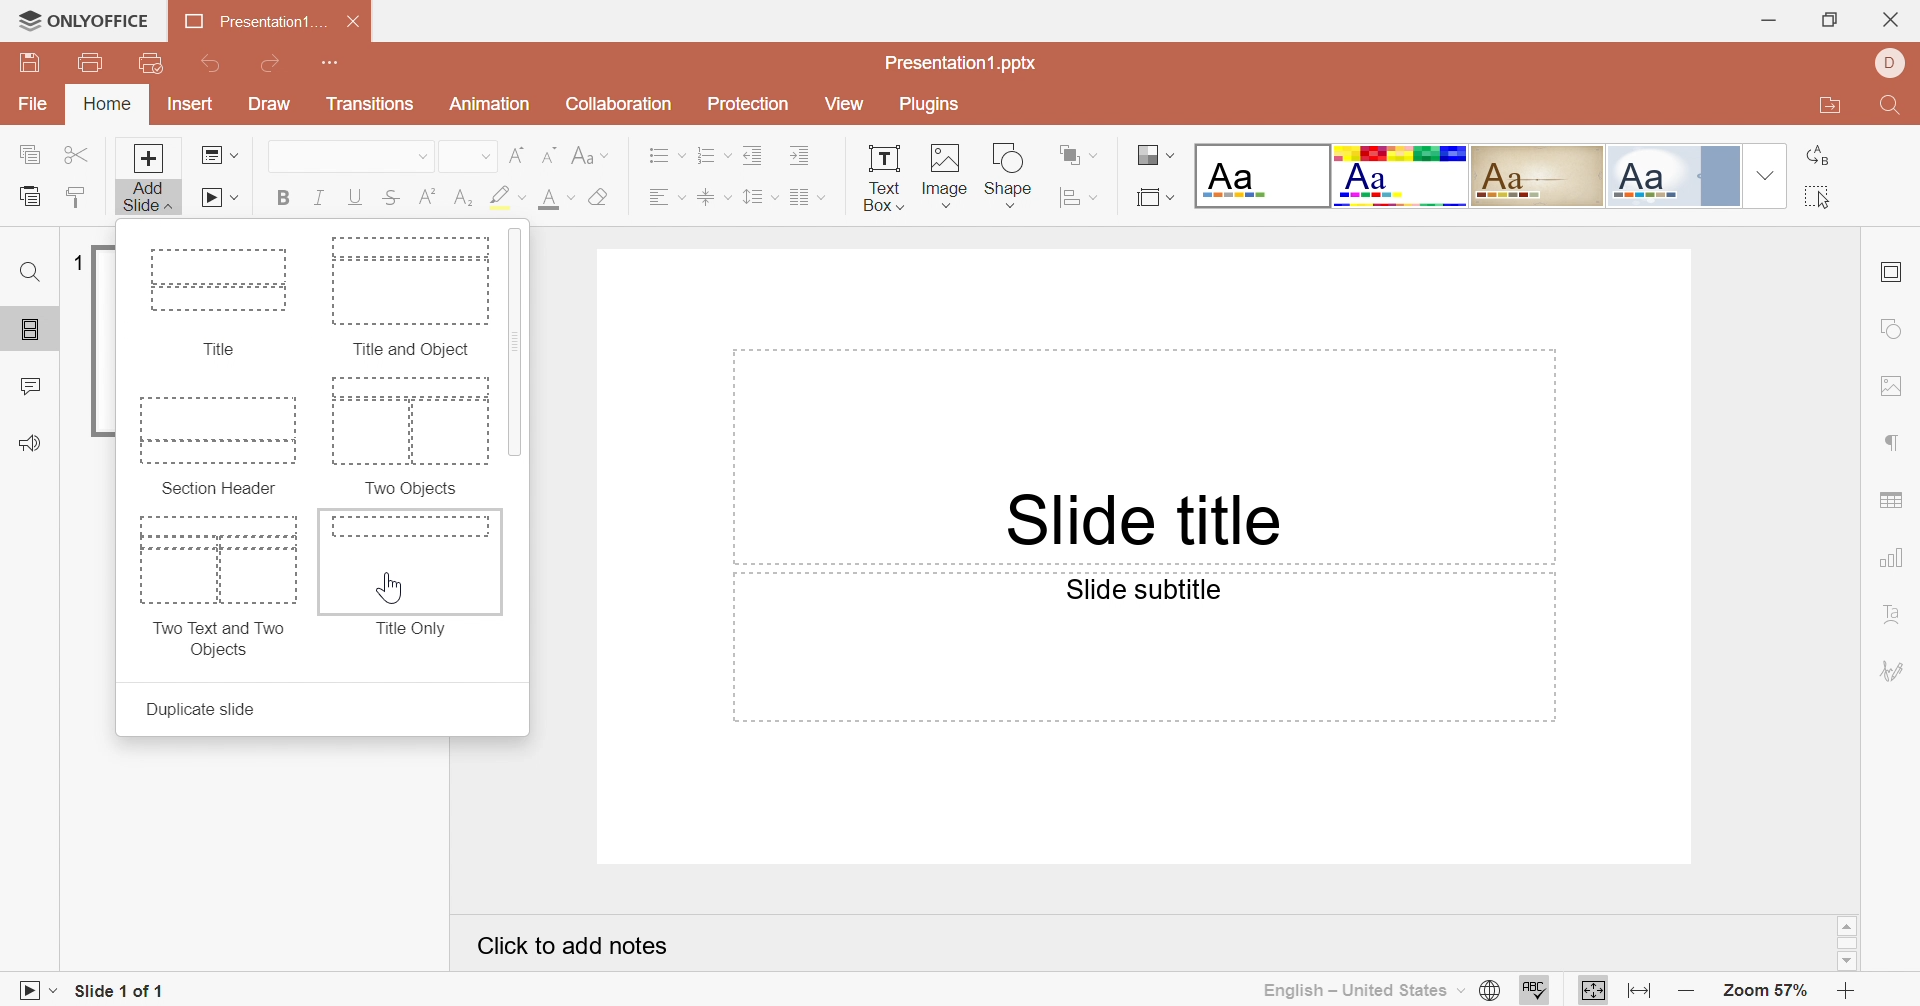  Describe the element at coordinates (550, 154) in the screenshot. I see `Decrement font size` at that location.